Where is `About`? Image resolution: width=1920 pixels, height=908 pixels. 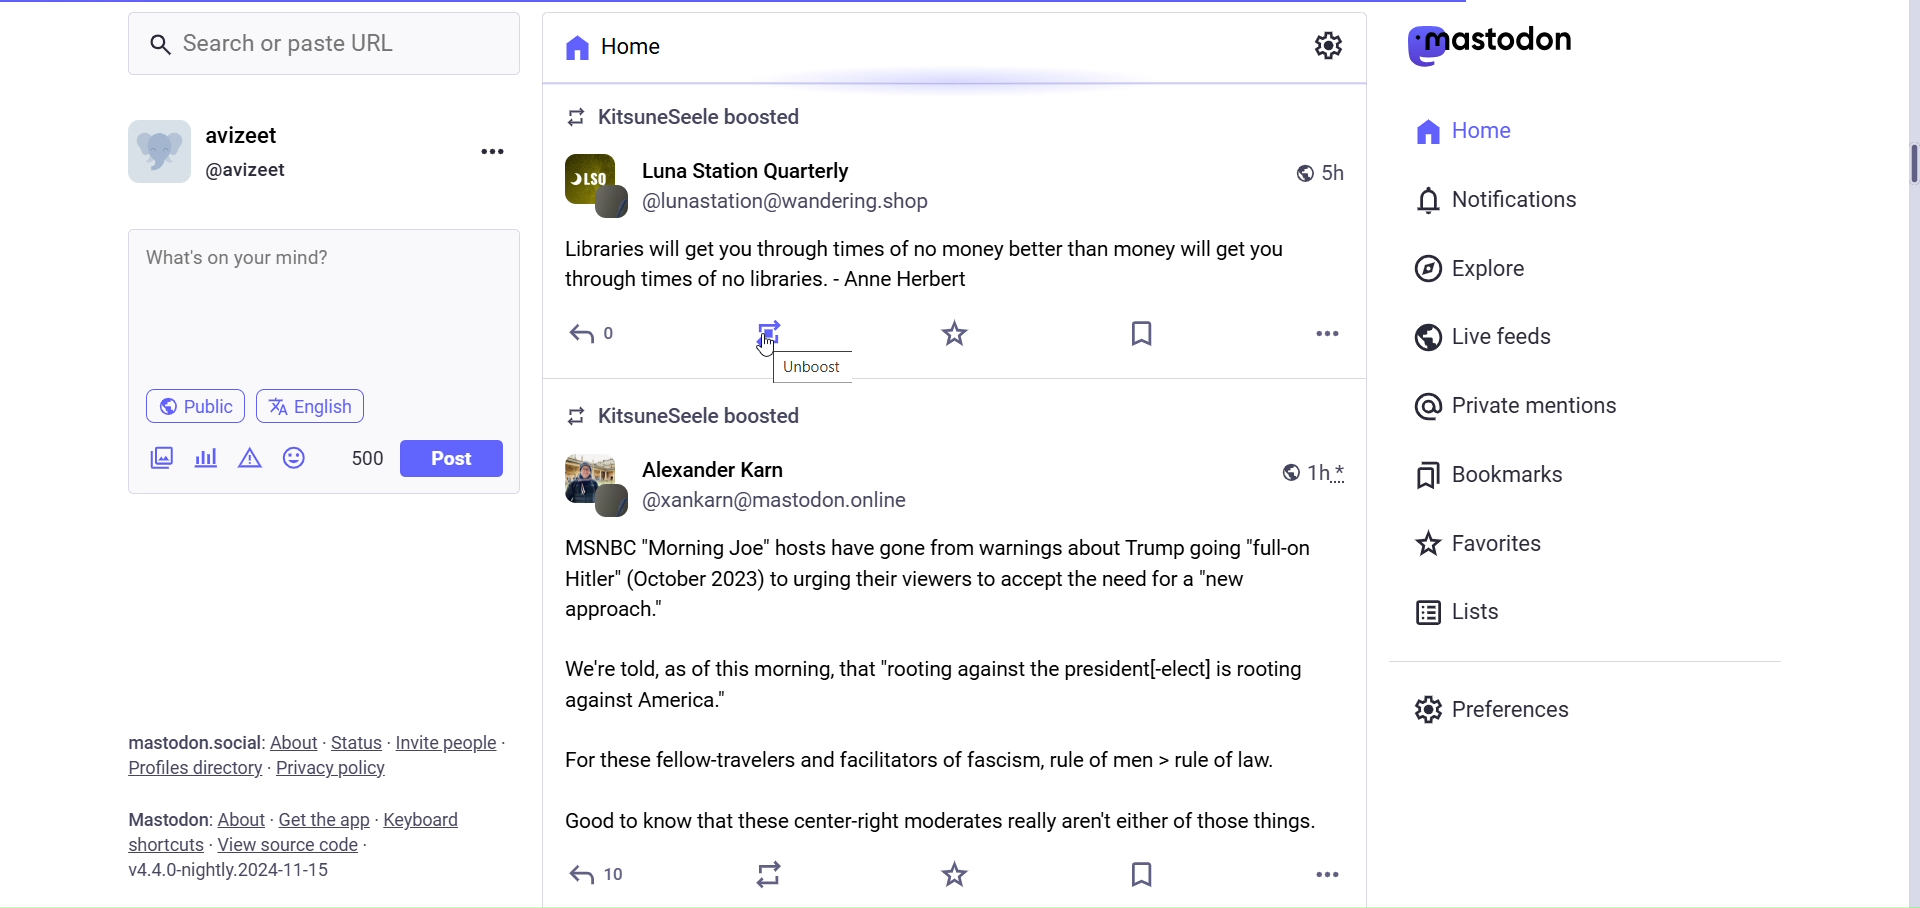
About is located at coordinates (243, 819).